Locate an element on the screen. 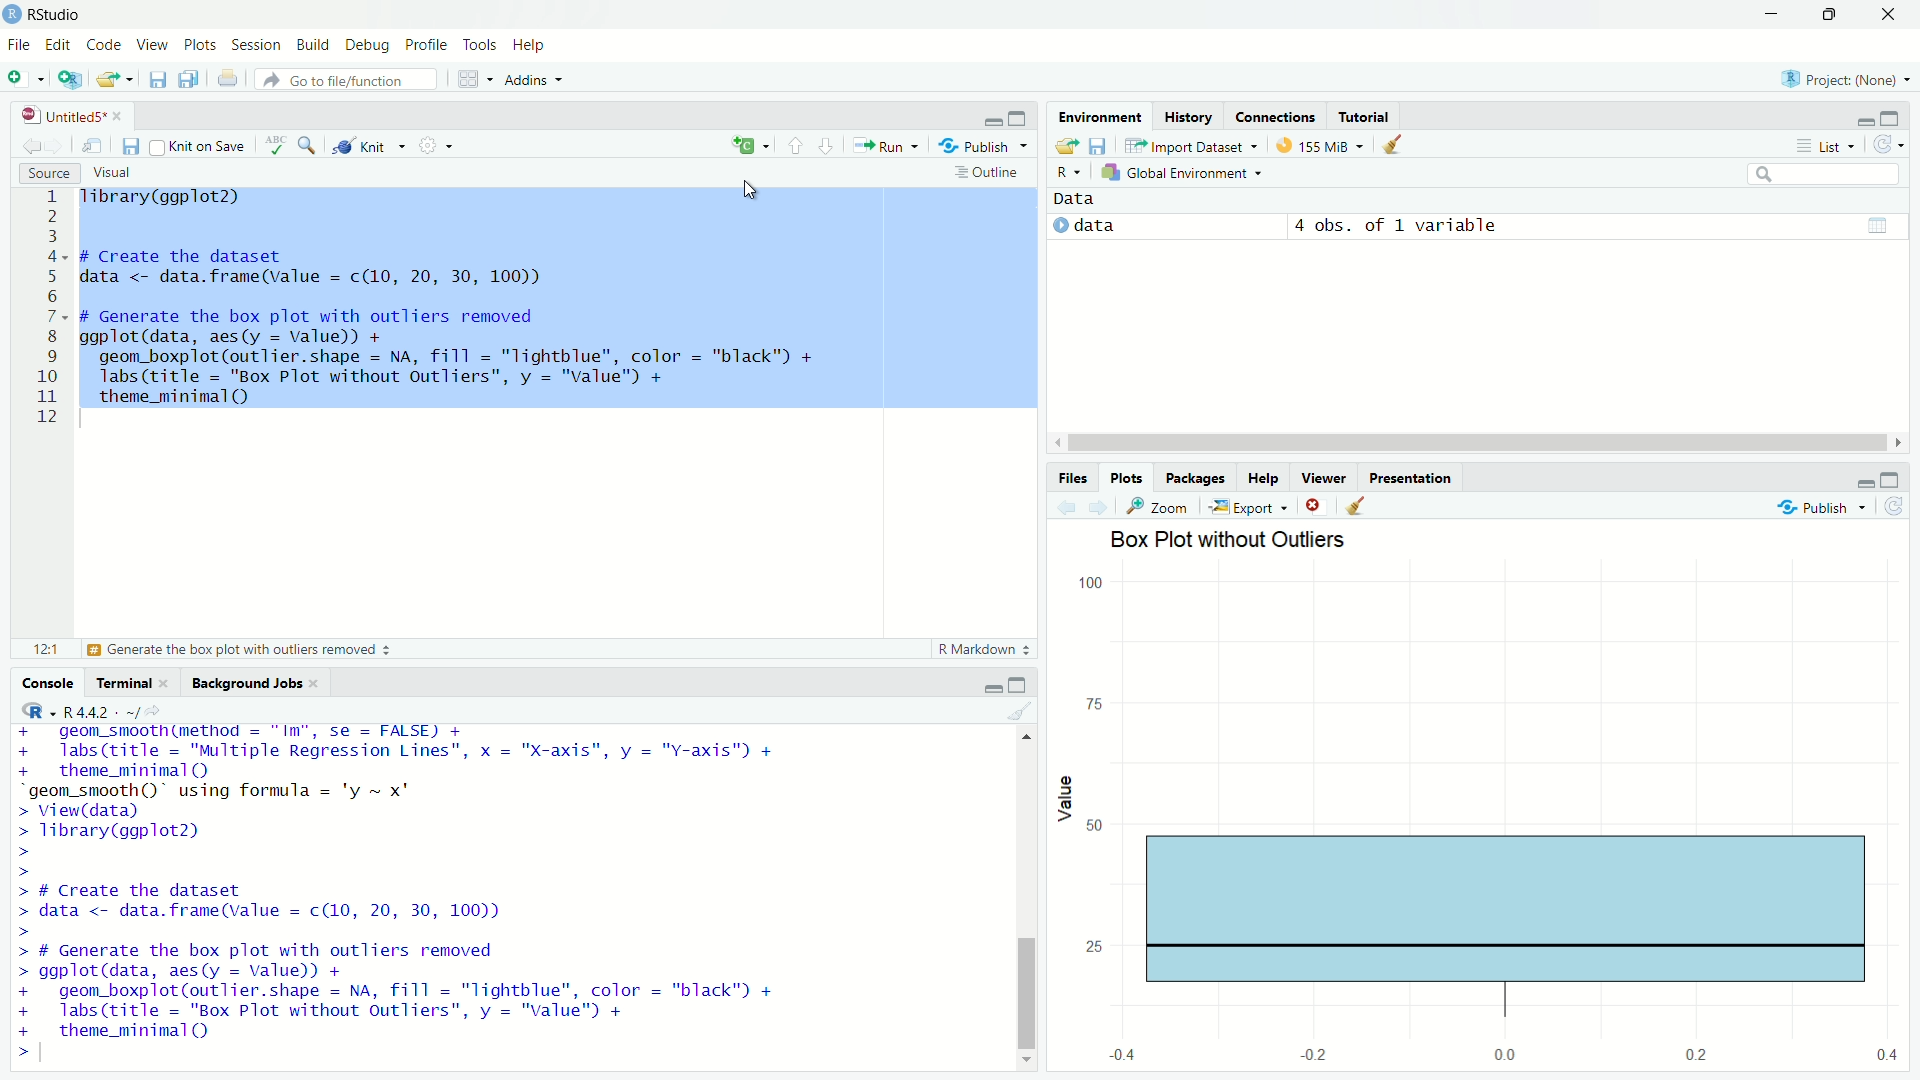  Source is located at coordinates (50, 172).